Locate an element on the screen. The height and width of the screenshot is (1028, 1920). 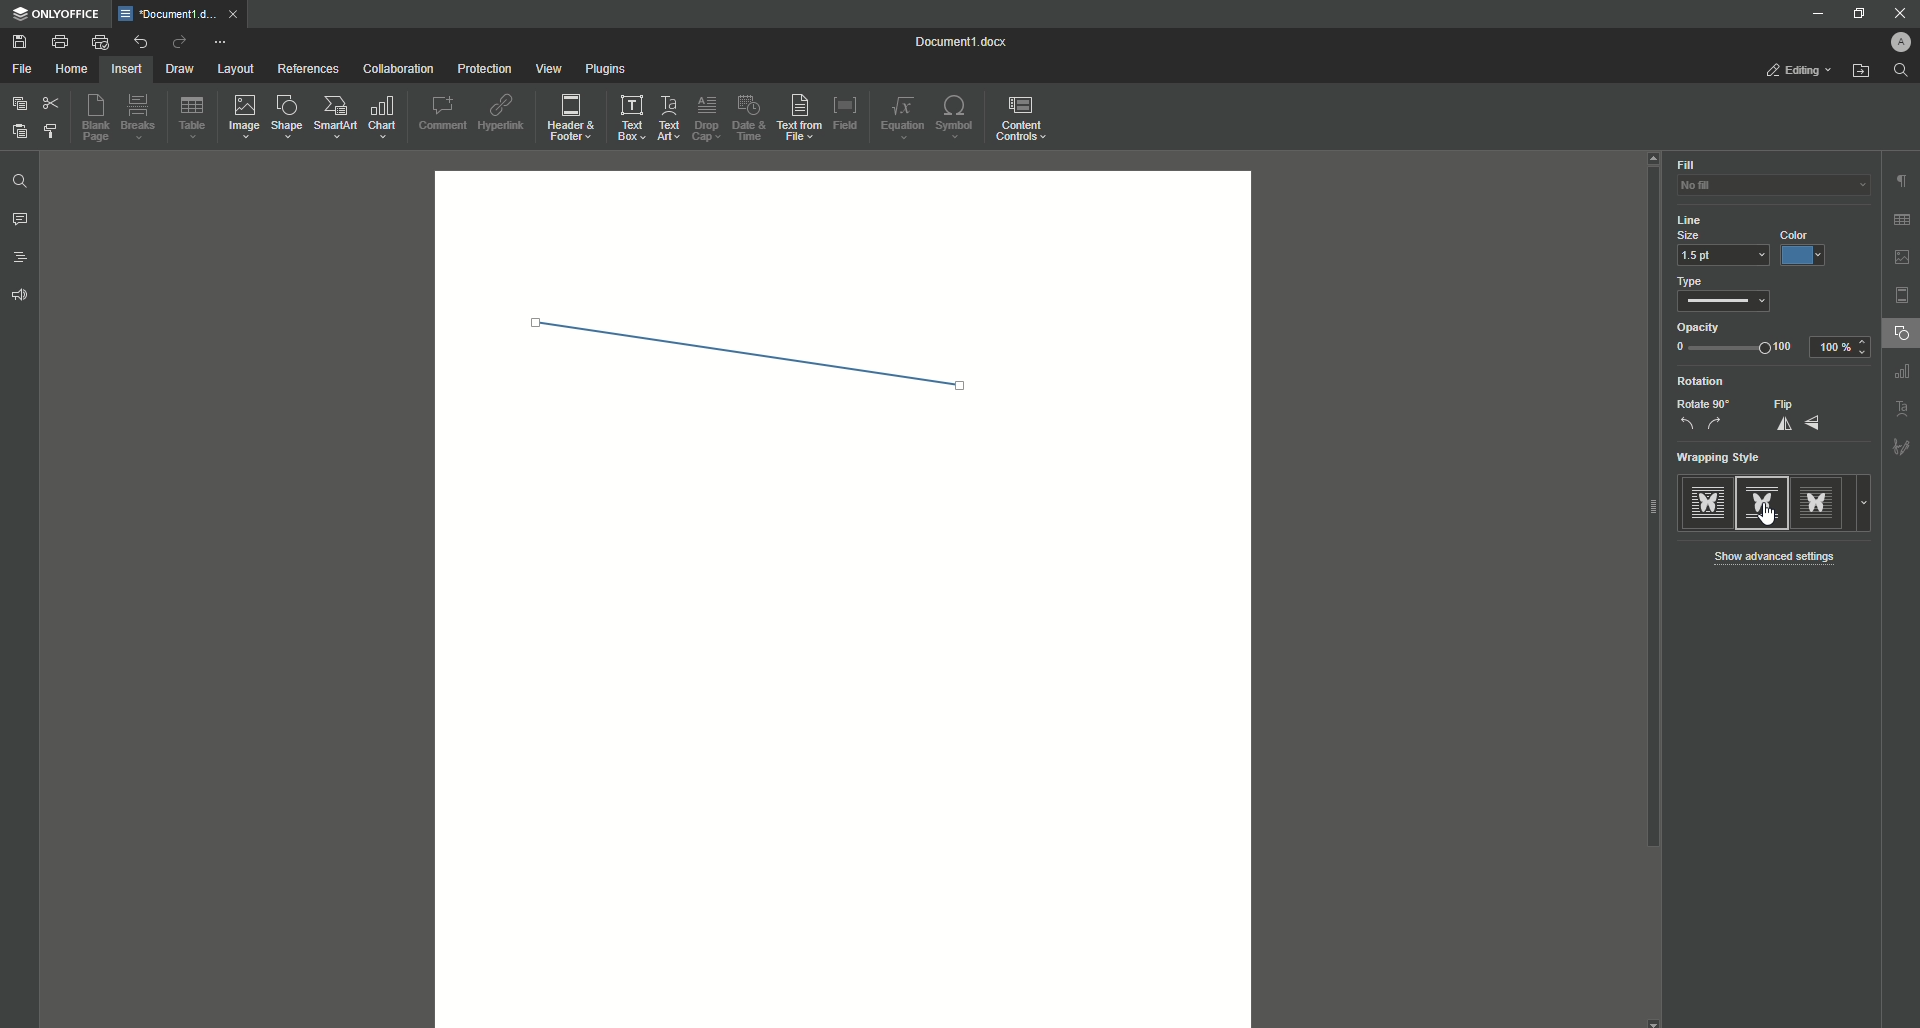
Feedback is located at coordinates (17, 299).